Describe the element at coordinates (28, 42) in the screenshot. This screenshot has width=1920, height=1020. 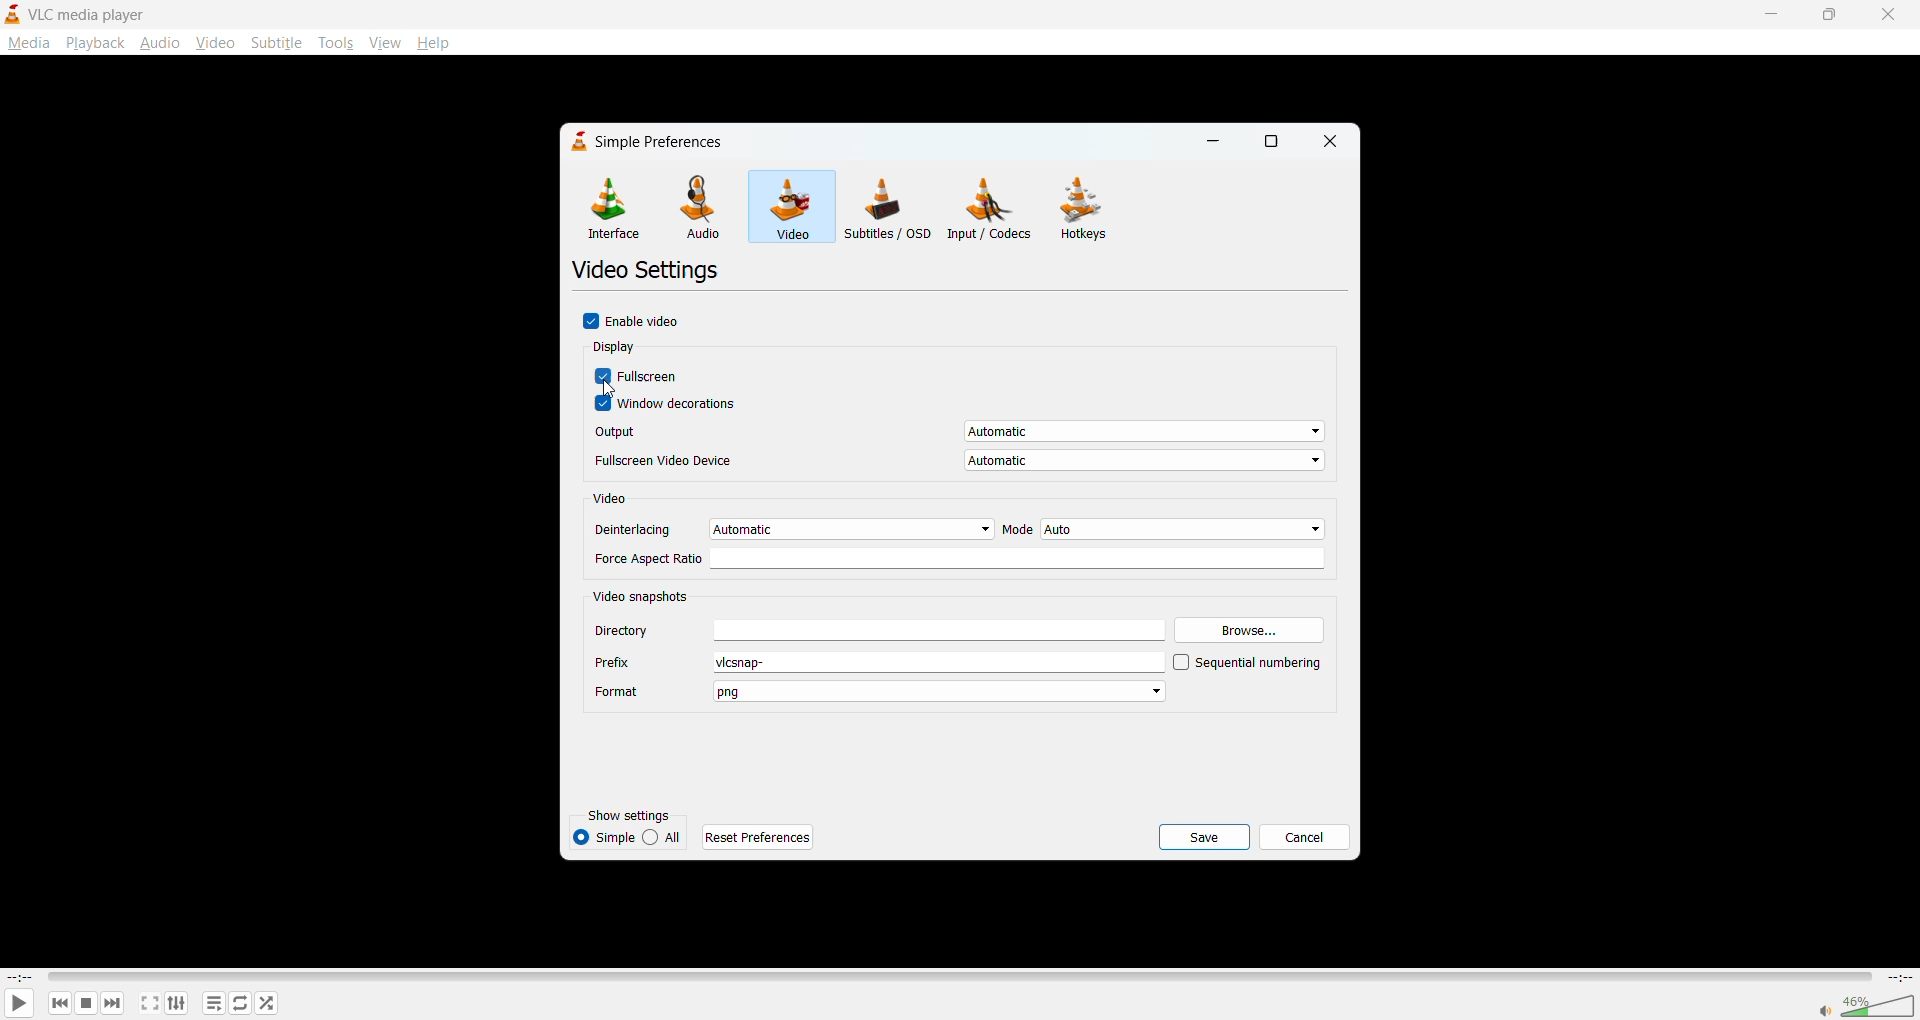
I see `media` at that location.